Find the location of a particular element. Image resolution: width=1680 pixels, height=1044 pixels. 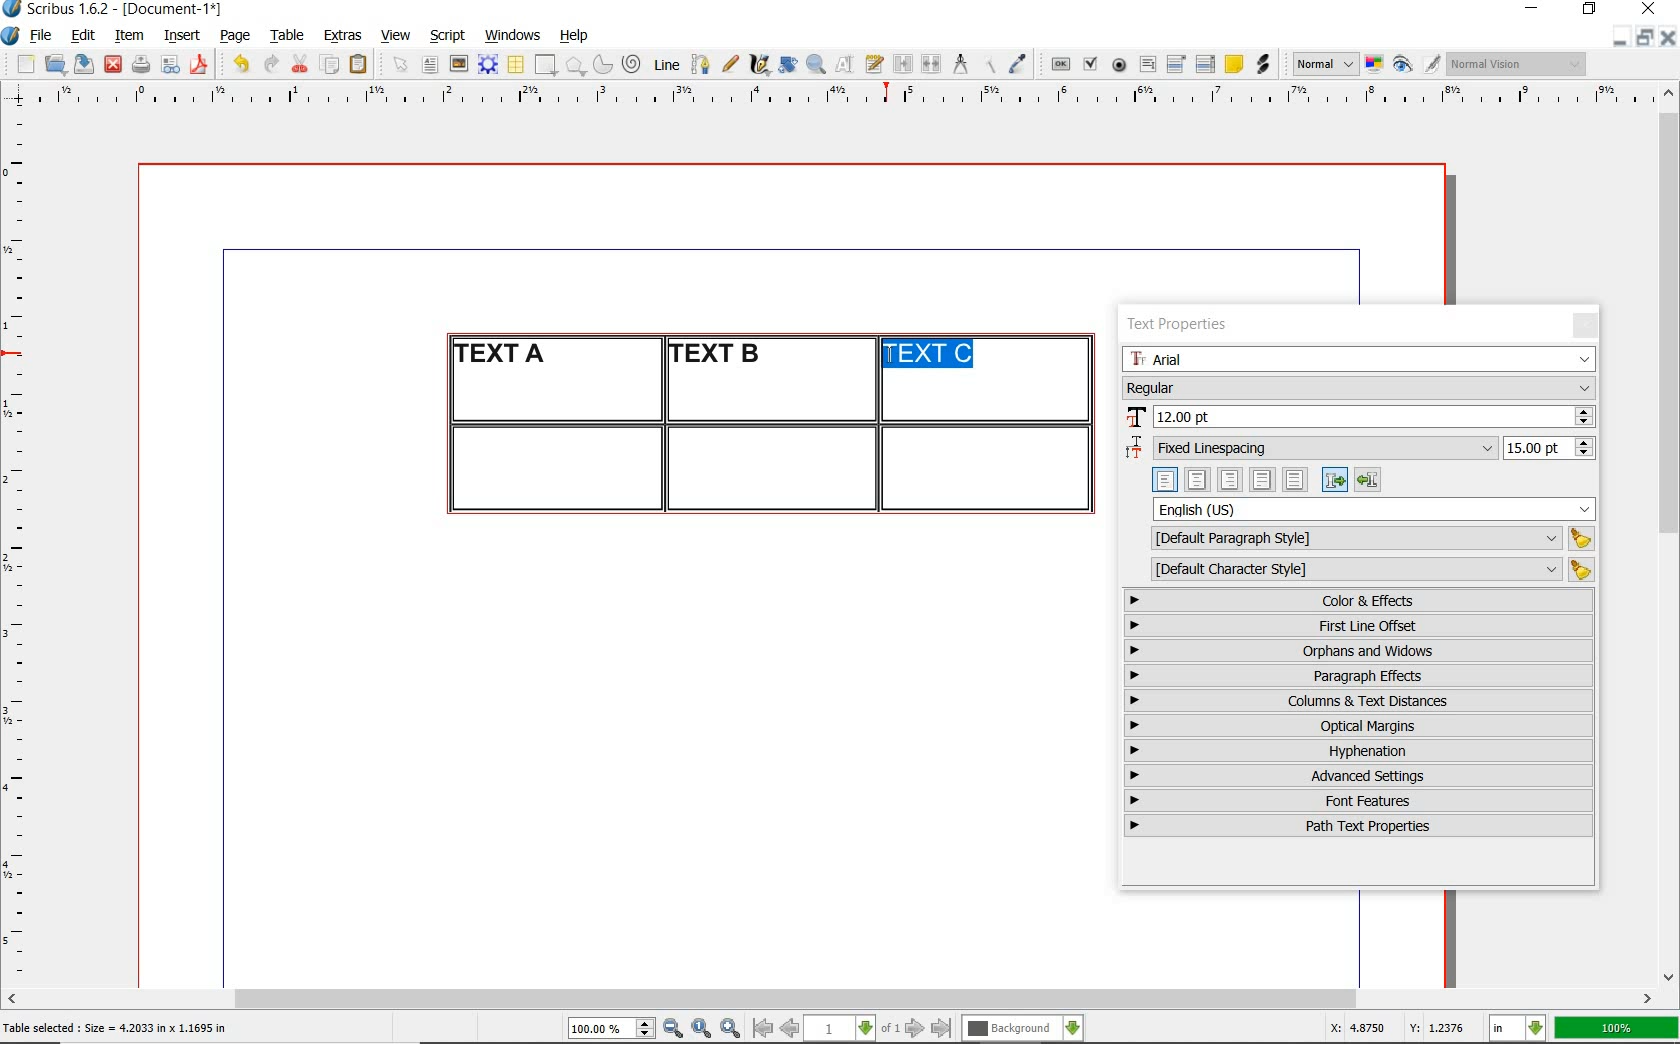

advanced settings is located at coordinates (1357, 775).